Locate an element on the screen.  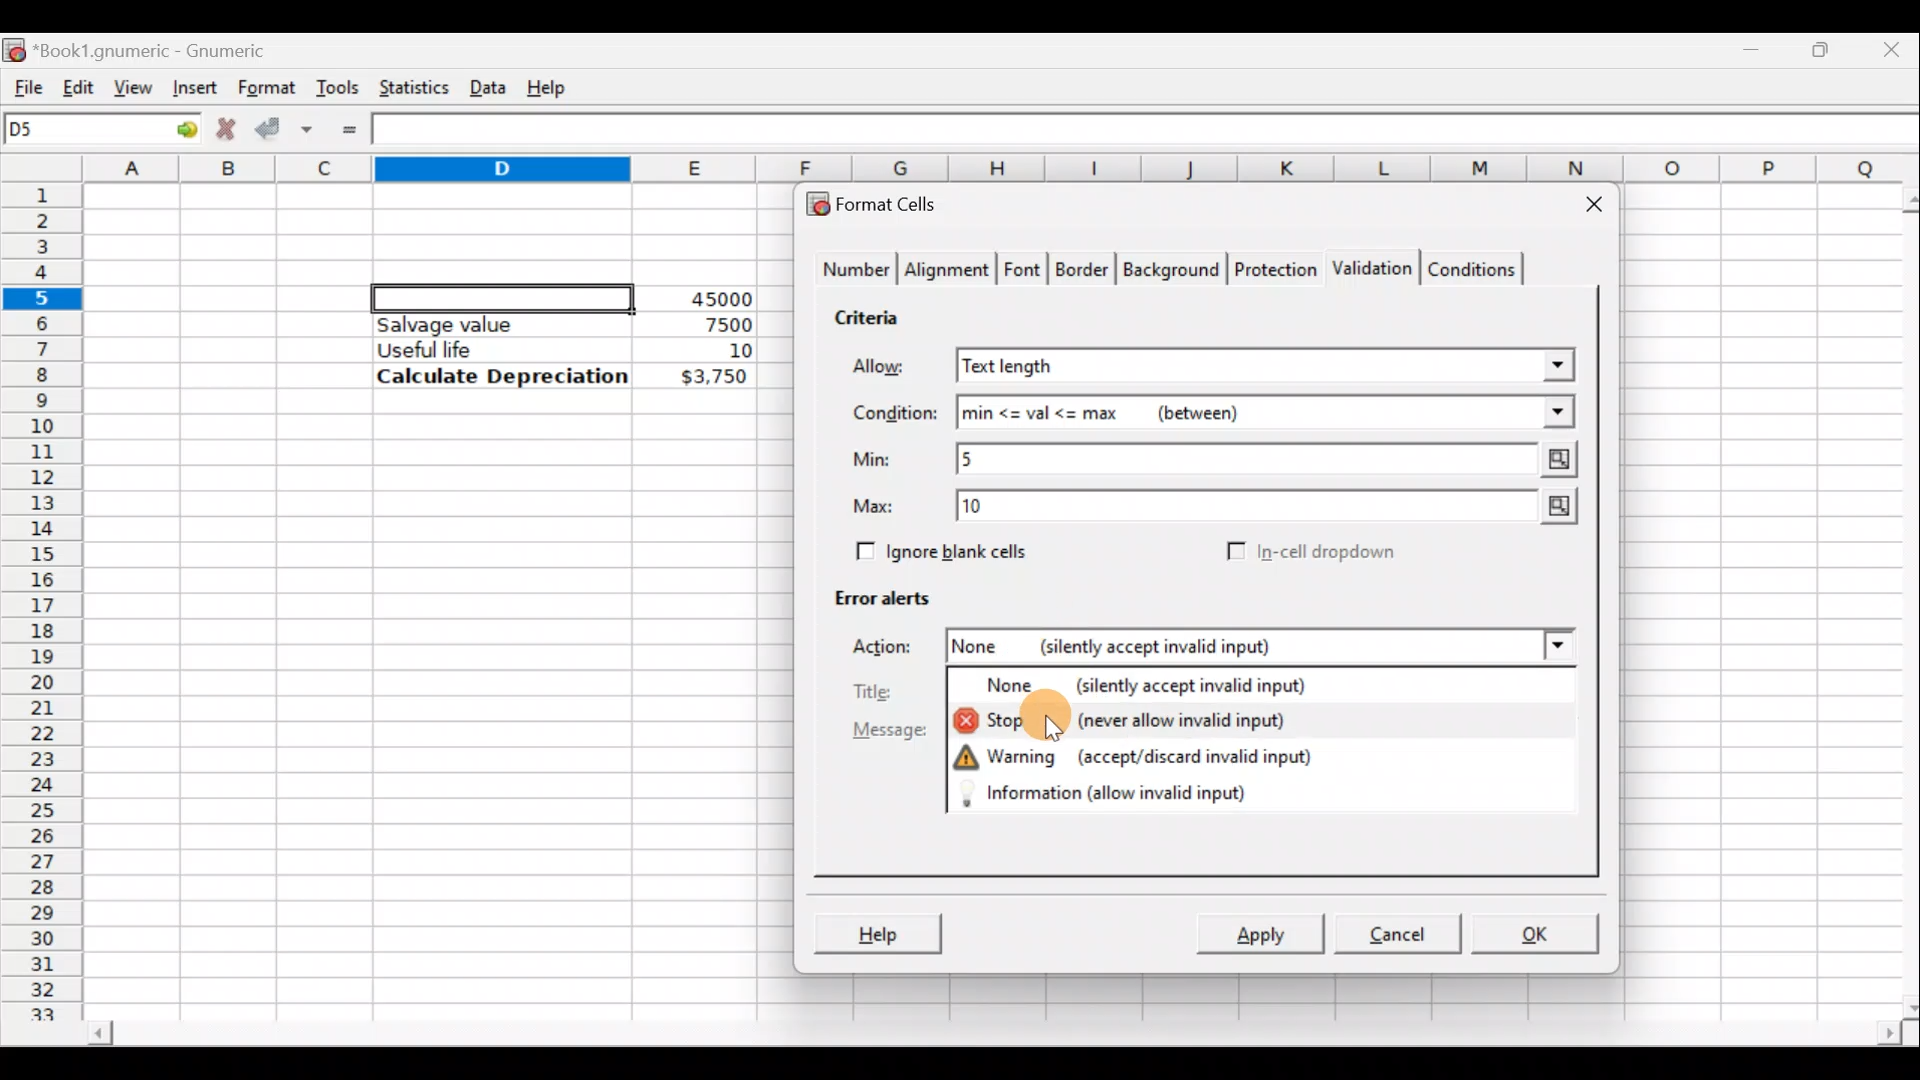
Action is located at coordinates (888, 650).